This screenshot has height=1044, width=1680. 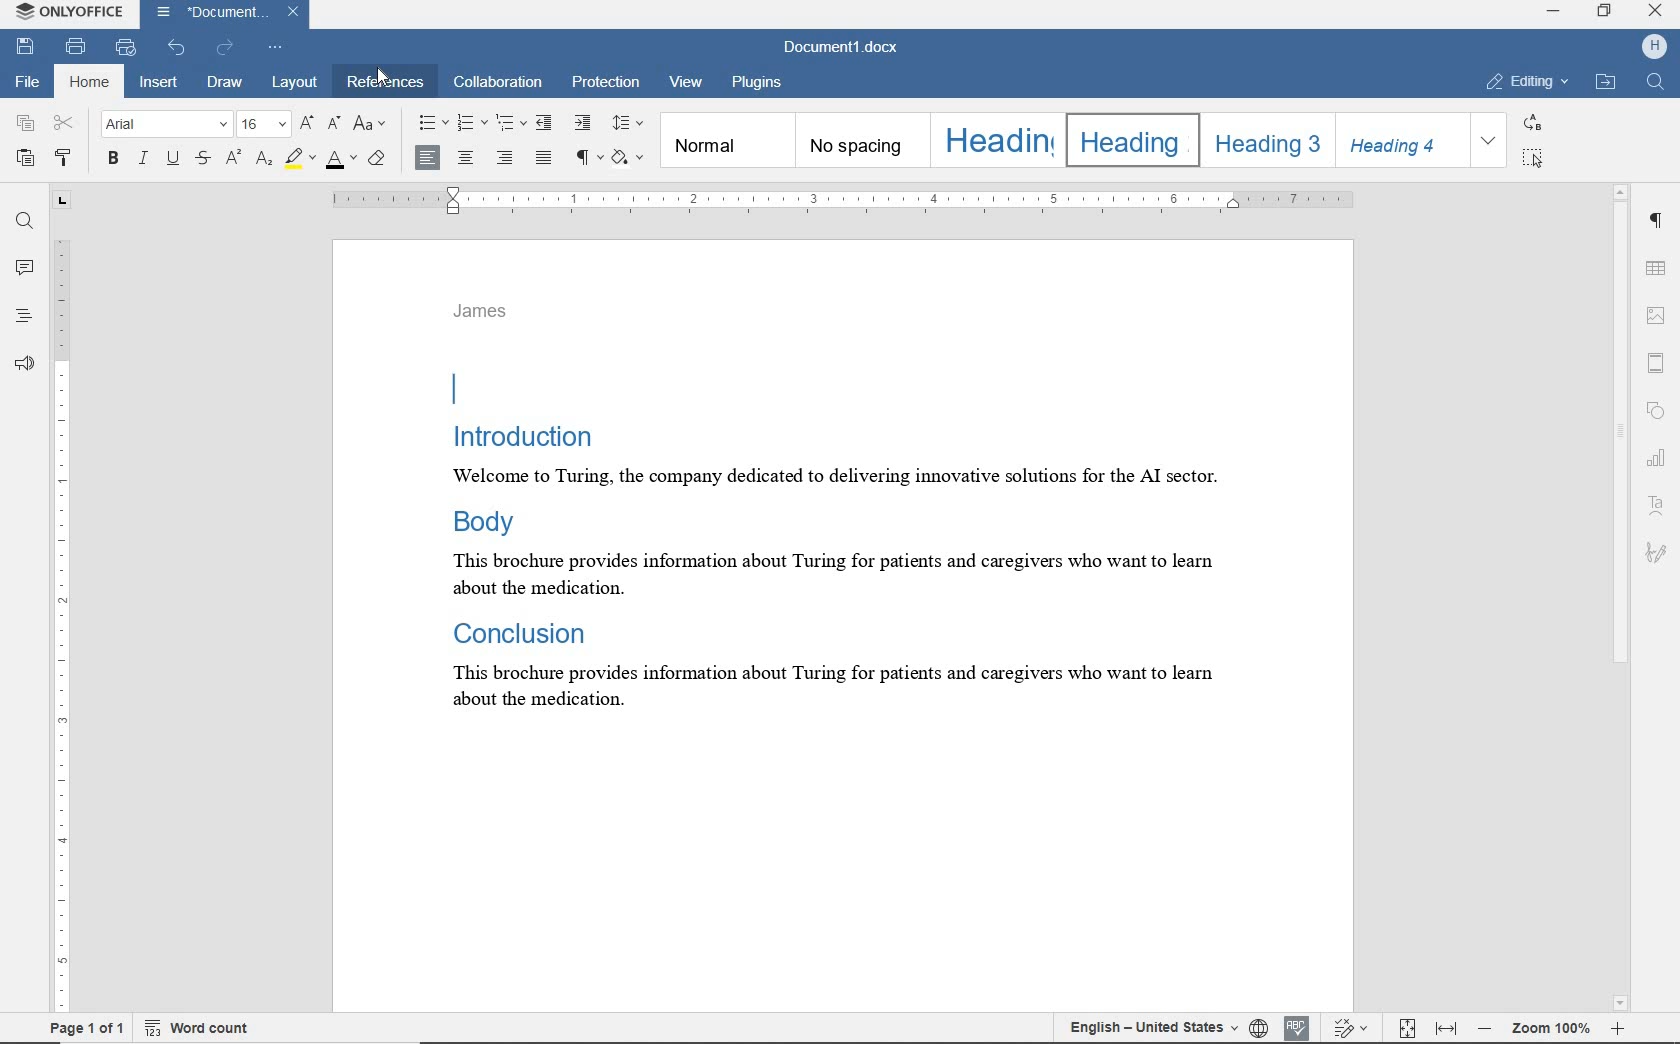 I want to click on font , so click(x=167, y=125).